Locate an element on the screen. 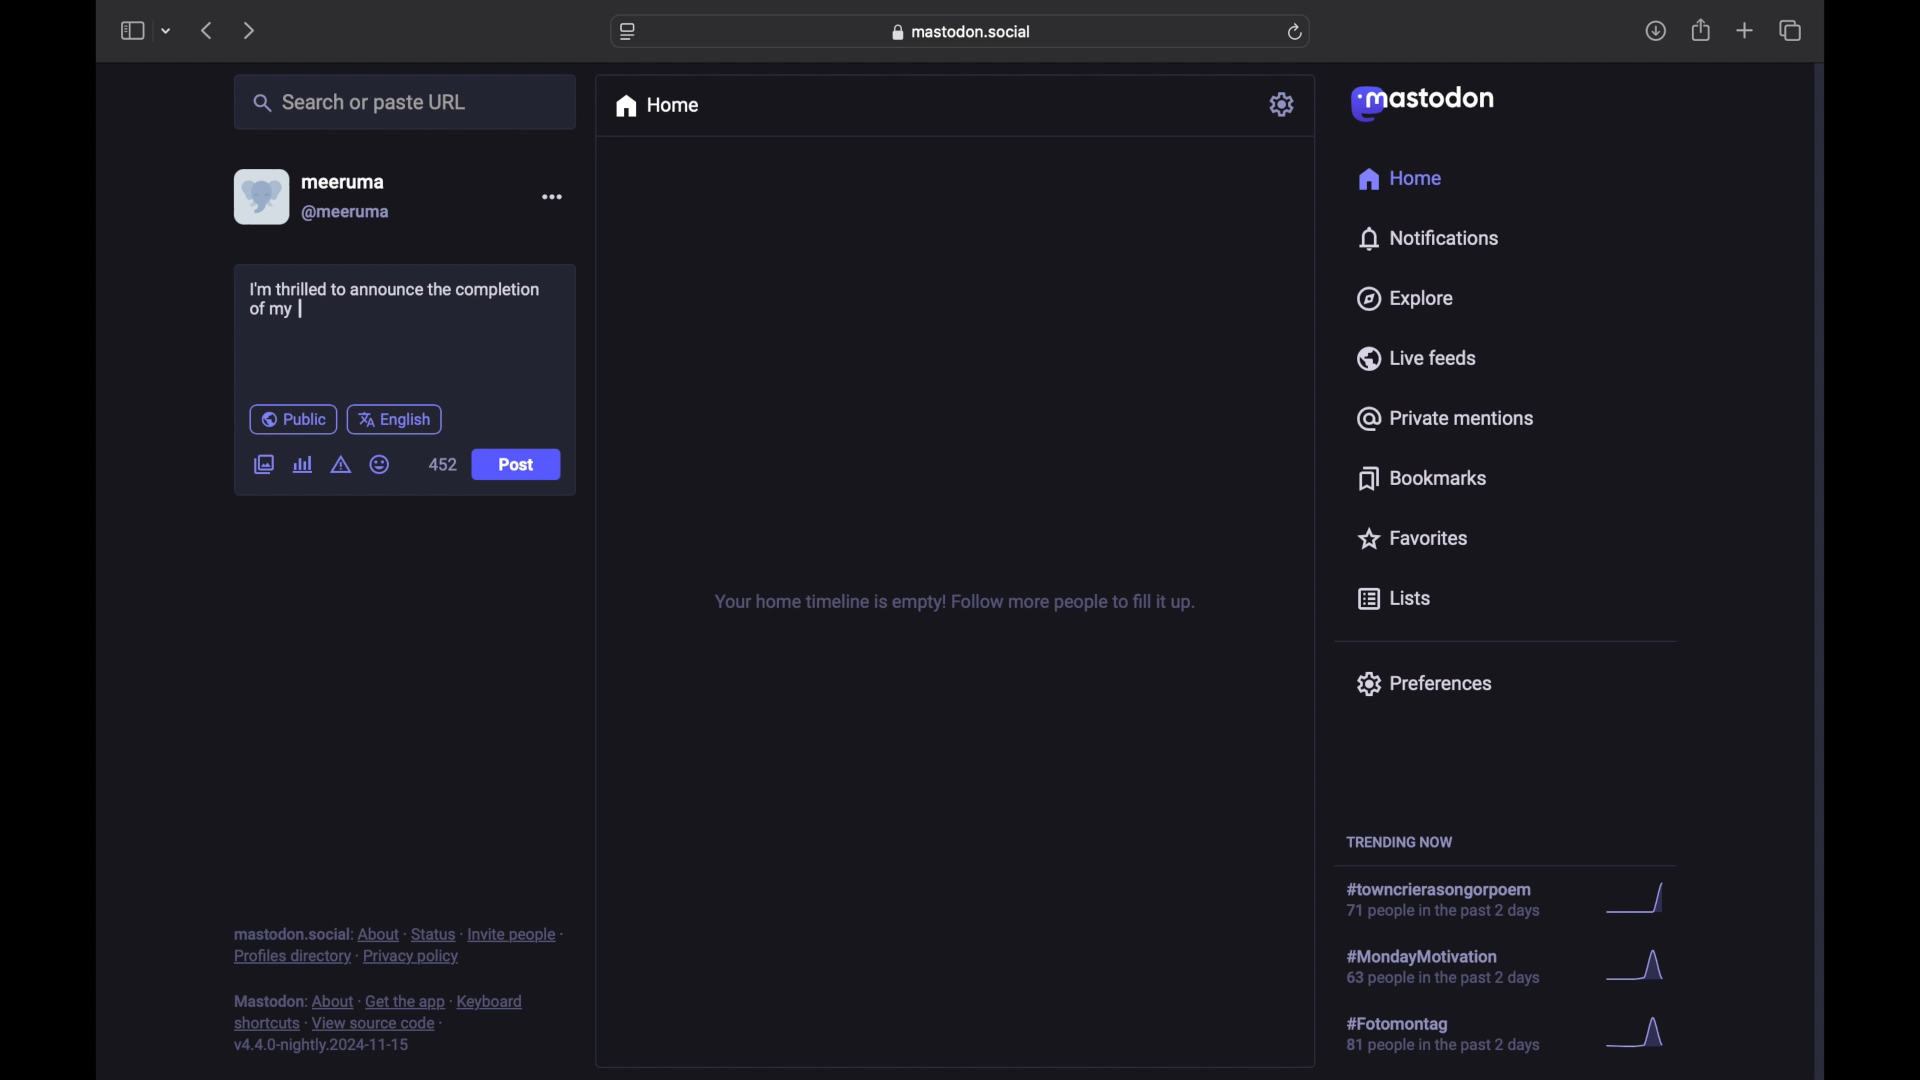 This screenshot has height=1080, width=1920. share or paste url is located at coordinates (360, 102).